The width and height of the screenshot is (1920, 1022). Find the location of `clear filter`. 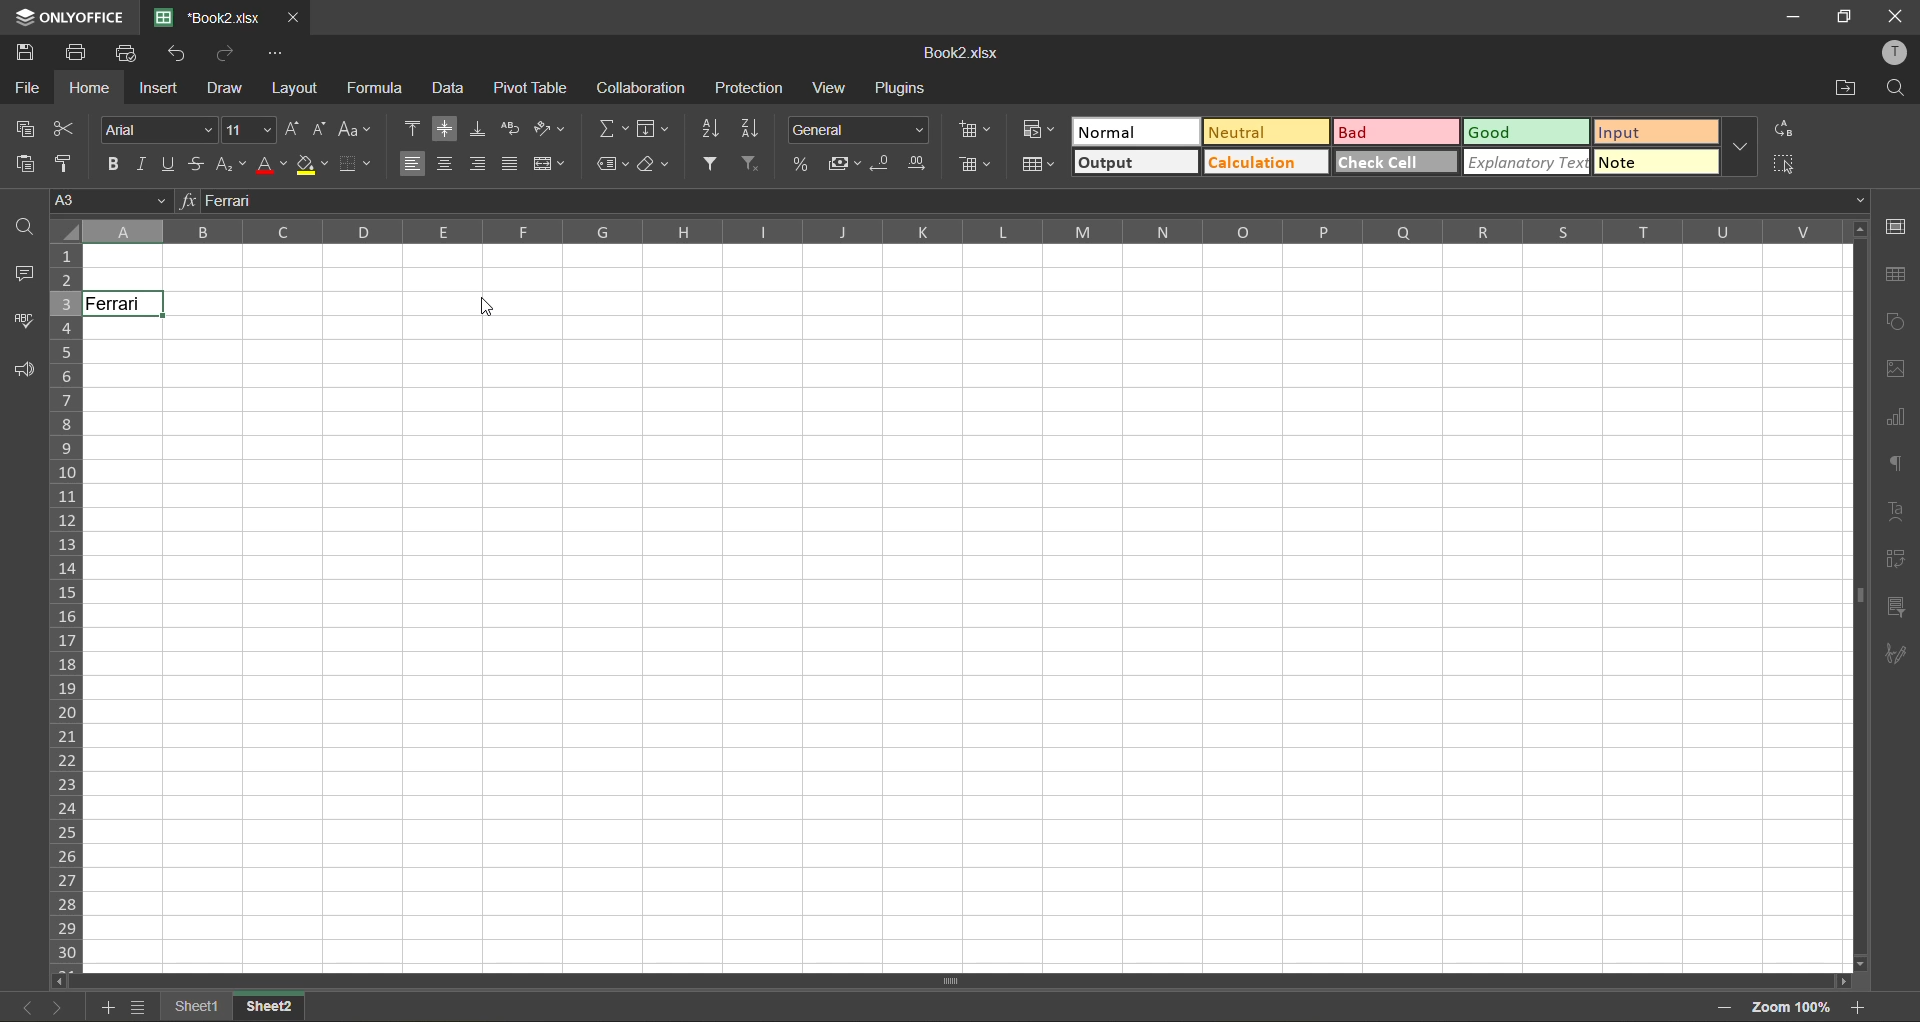

clear filter is located at coordinates (757, 165).